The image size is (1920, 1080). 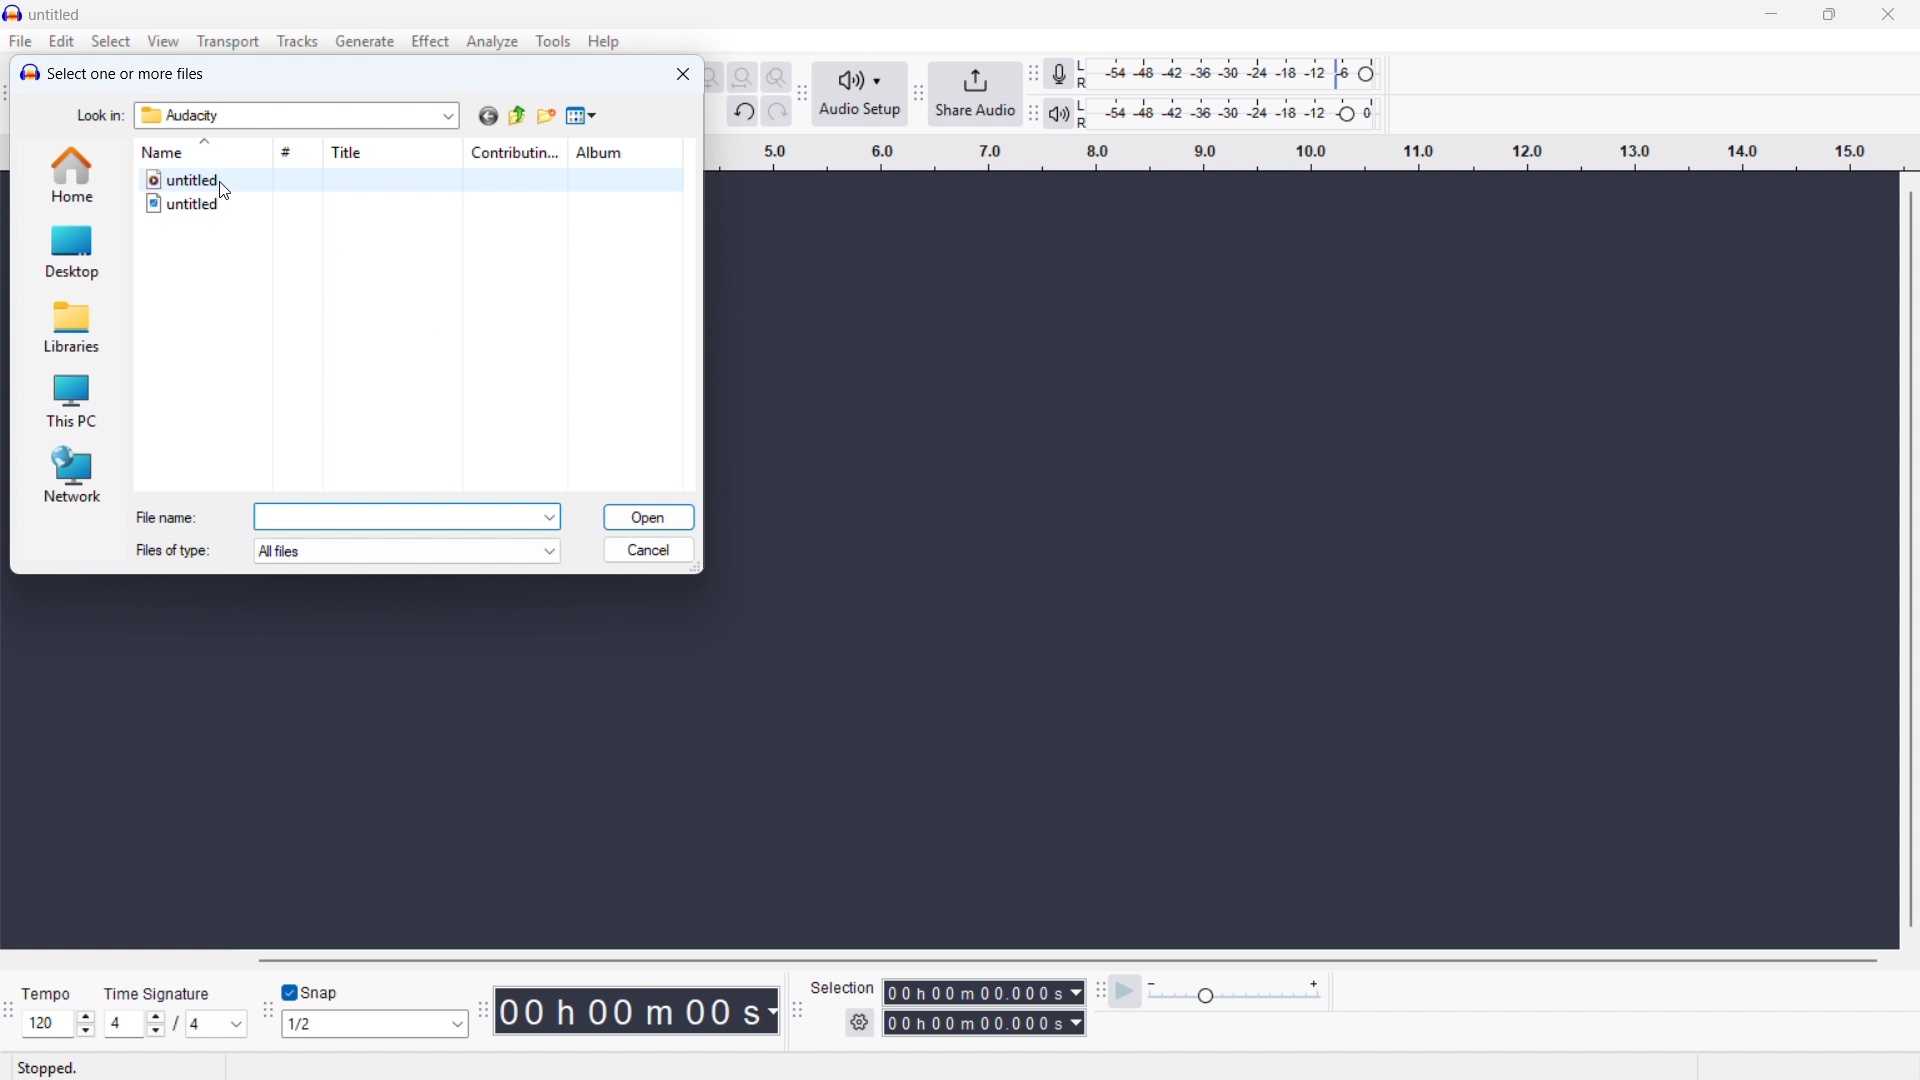 I want to click on Album , so click(x=623, y=152).